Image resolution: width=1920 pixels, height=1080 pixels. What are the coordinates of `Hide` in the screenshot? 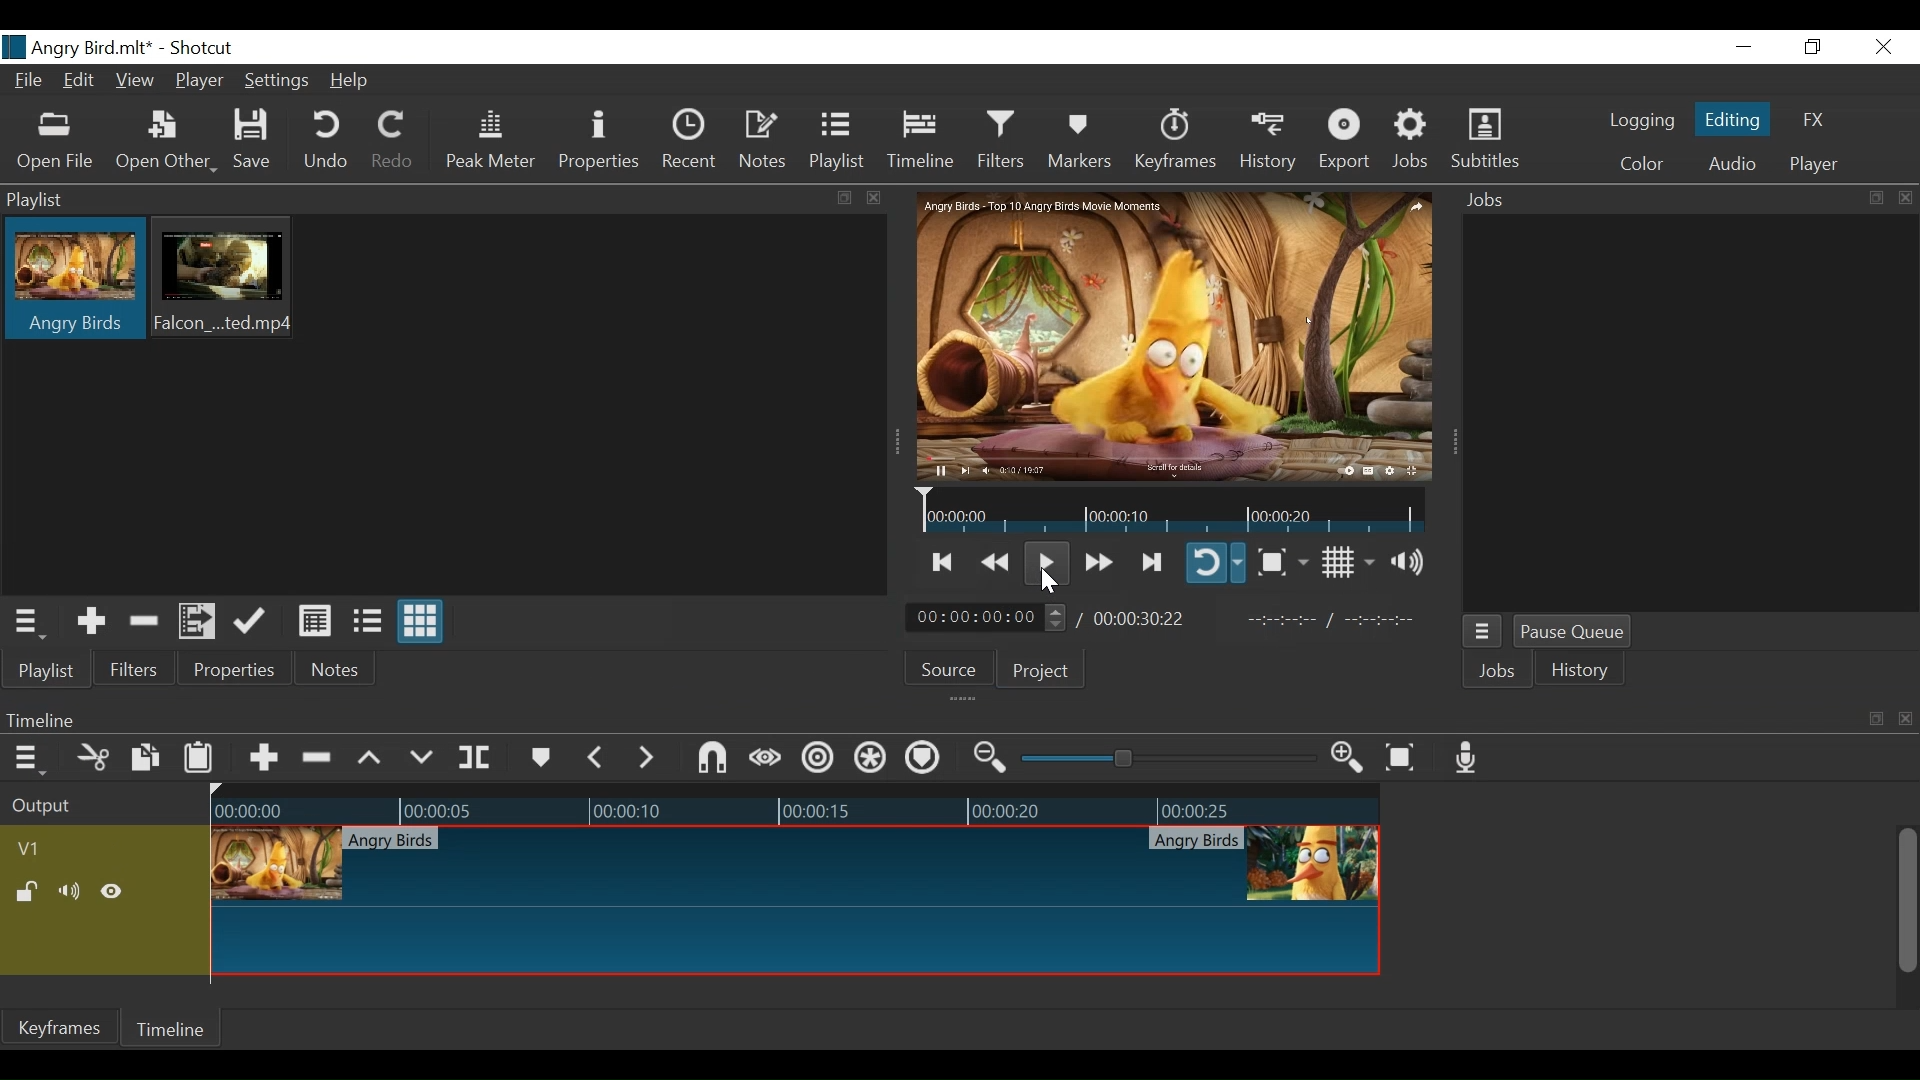 It's located at (117, 893).